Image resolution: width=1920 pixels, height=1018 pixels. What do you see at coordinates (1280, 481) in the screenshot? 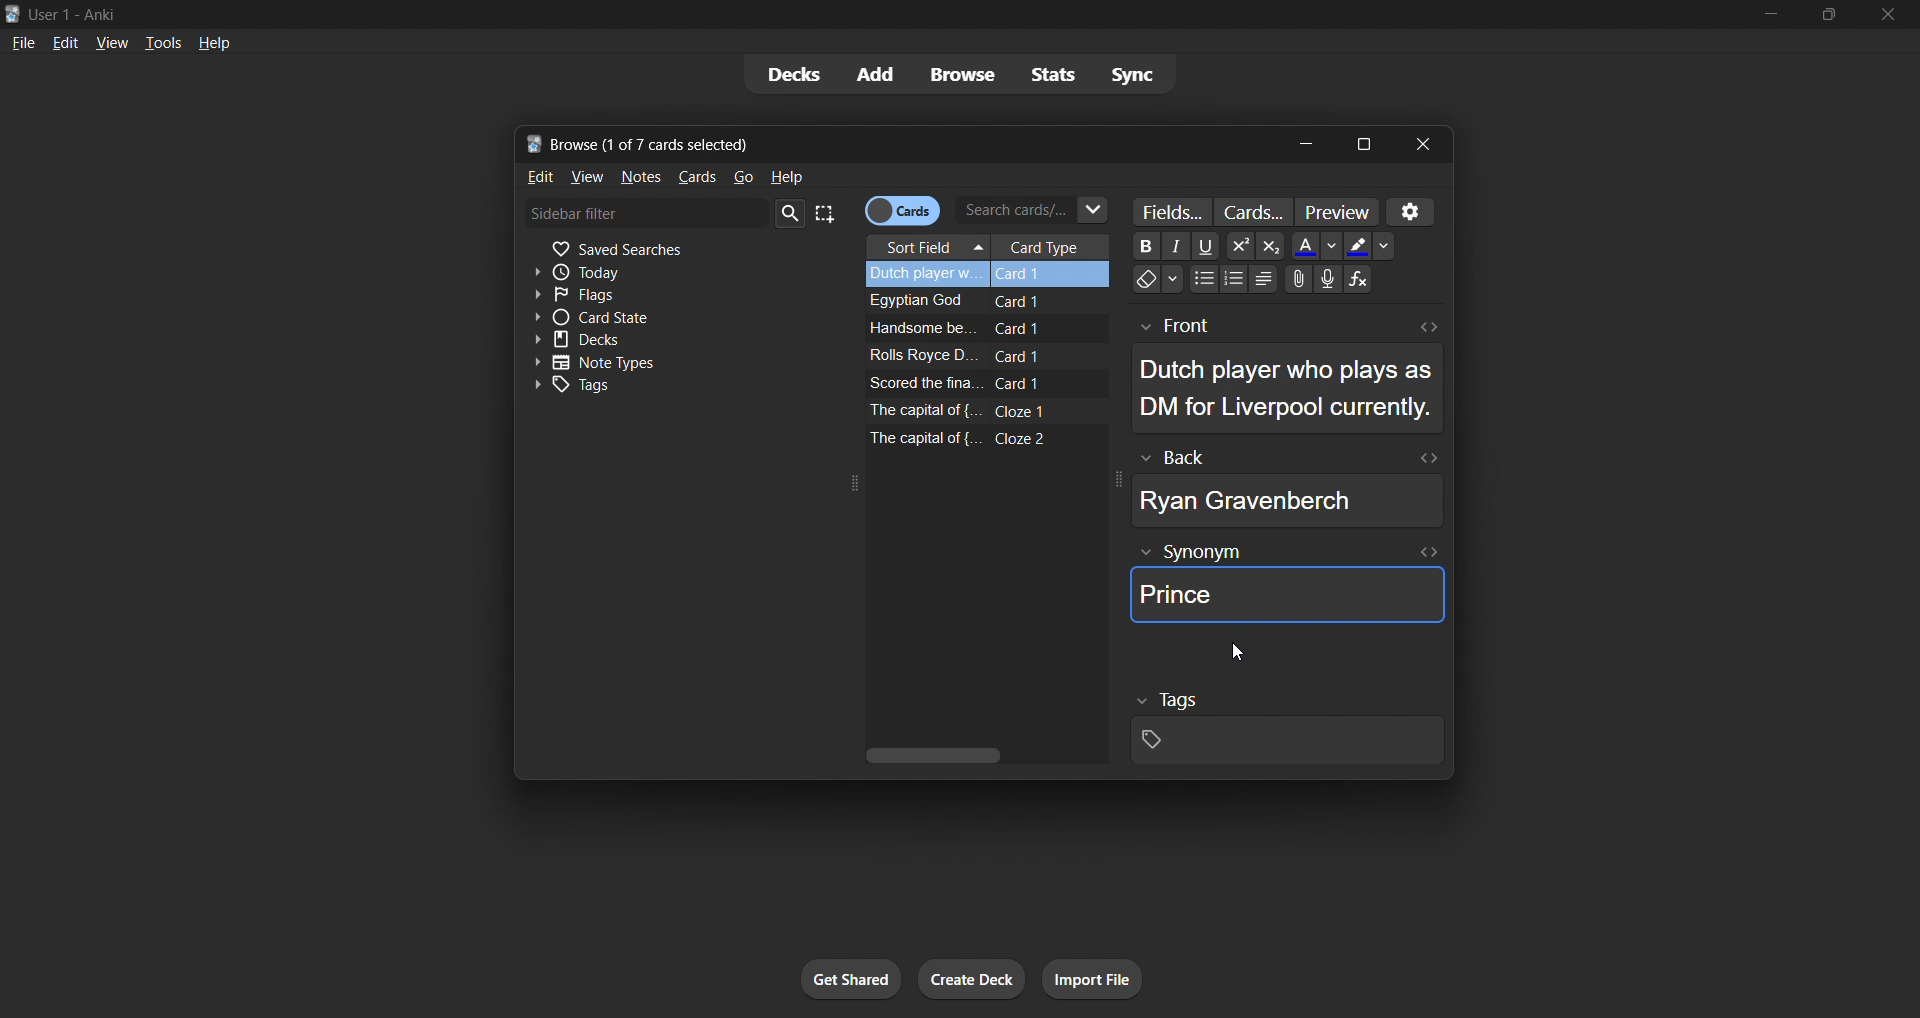
I see `selected card back data` at bounding box center [1280, 481].